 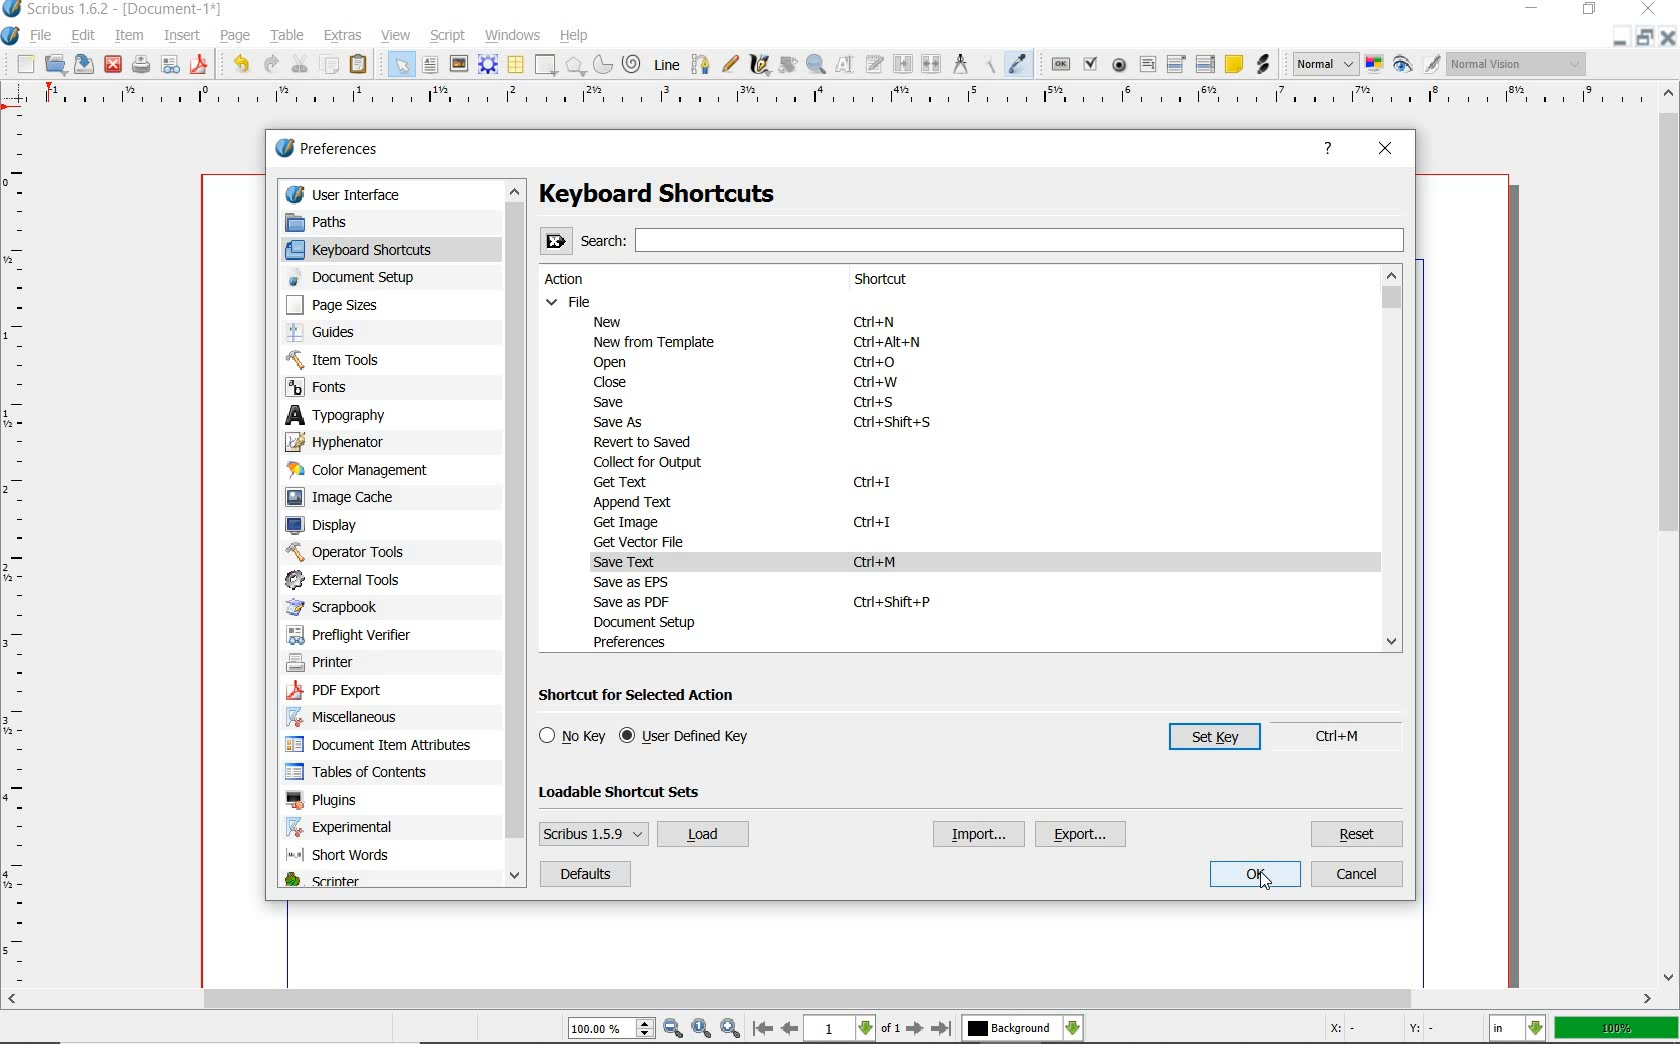 I want to click on script, so click(x=451, y=36).